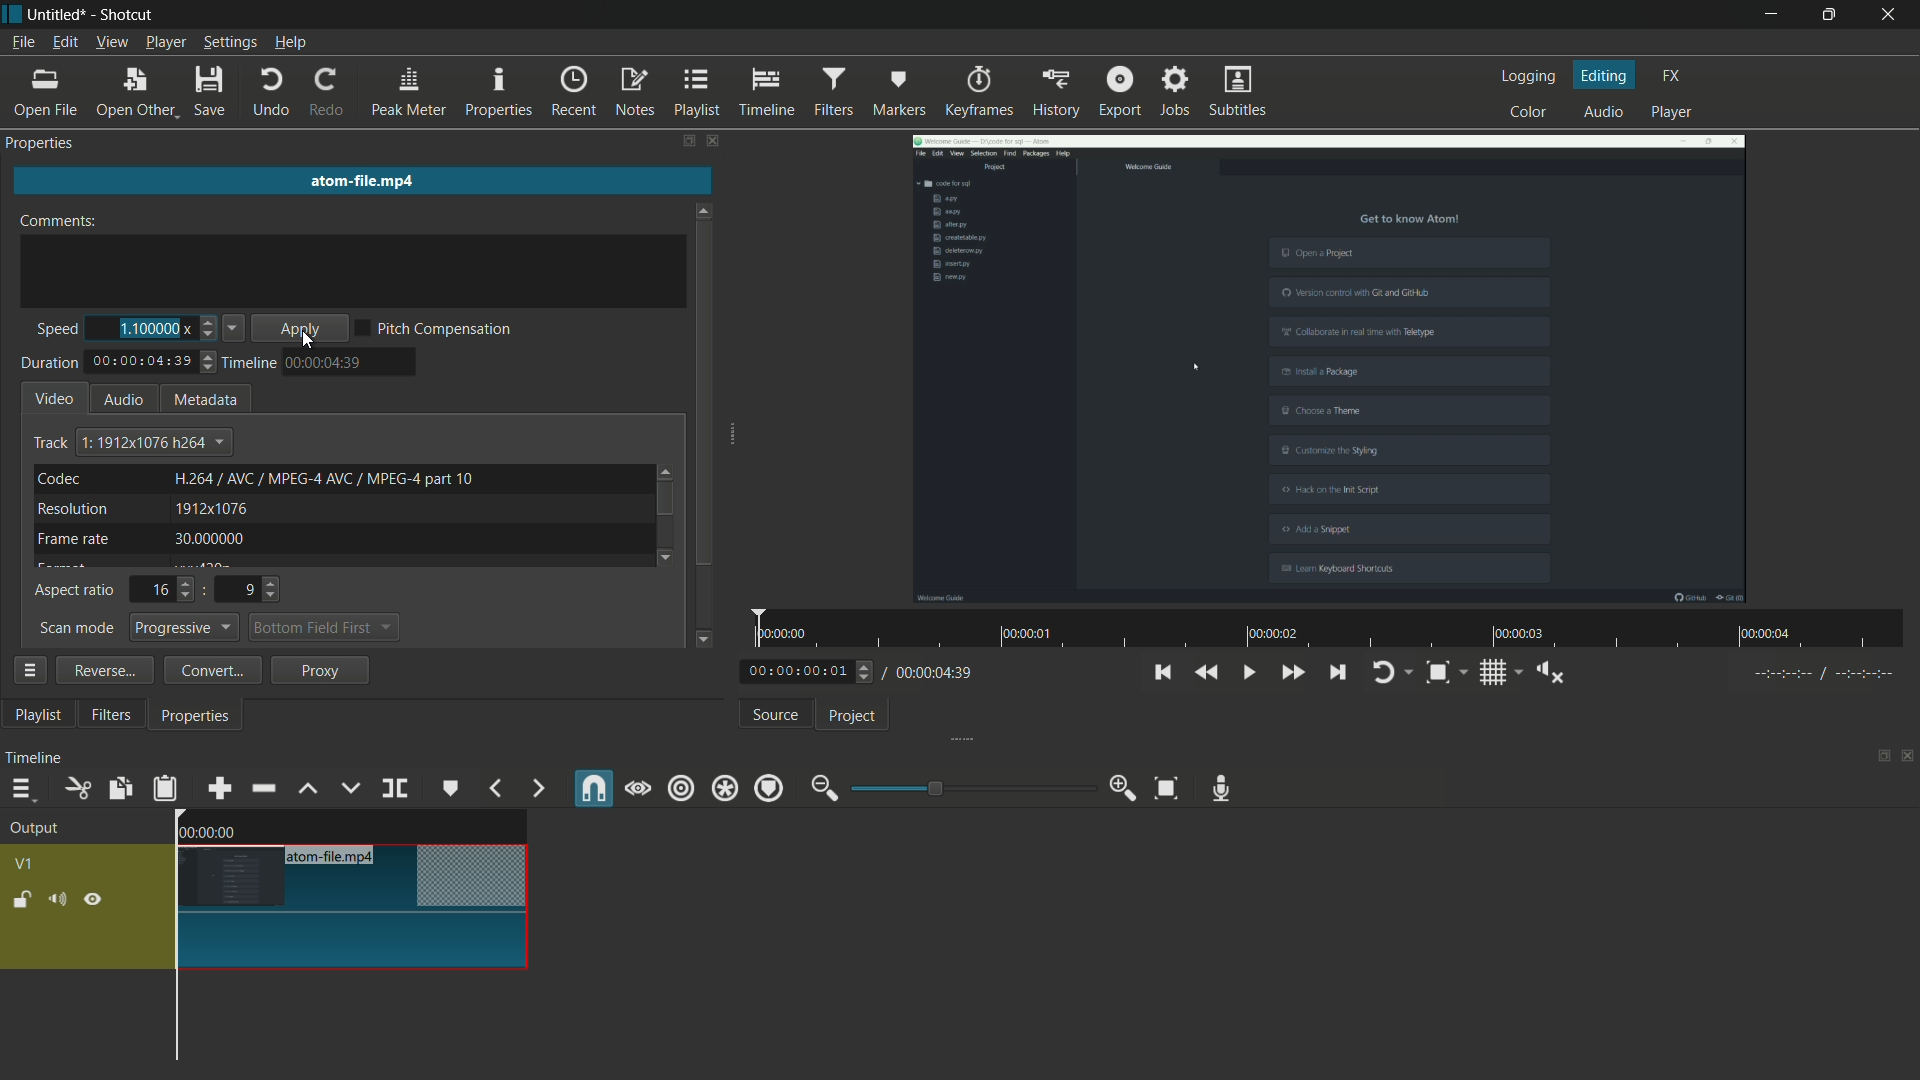 The width and height of the screenshot is (1920, 1080). Describe the element at coordinates (65, 220) in the screenshot. I see `comments` at that location.